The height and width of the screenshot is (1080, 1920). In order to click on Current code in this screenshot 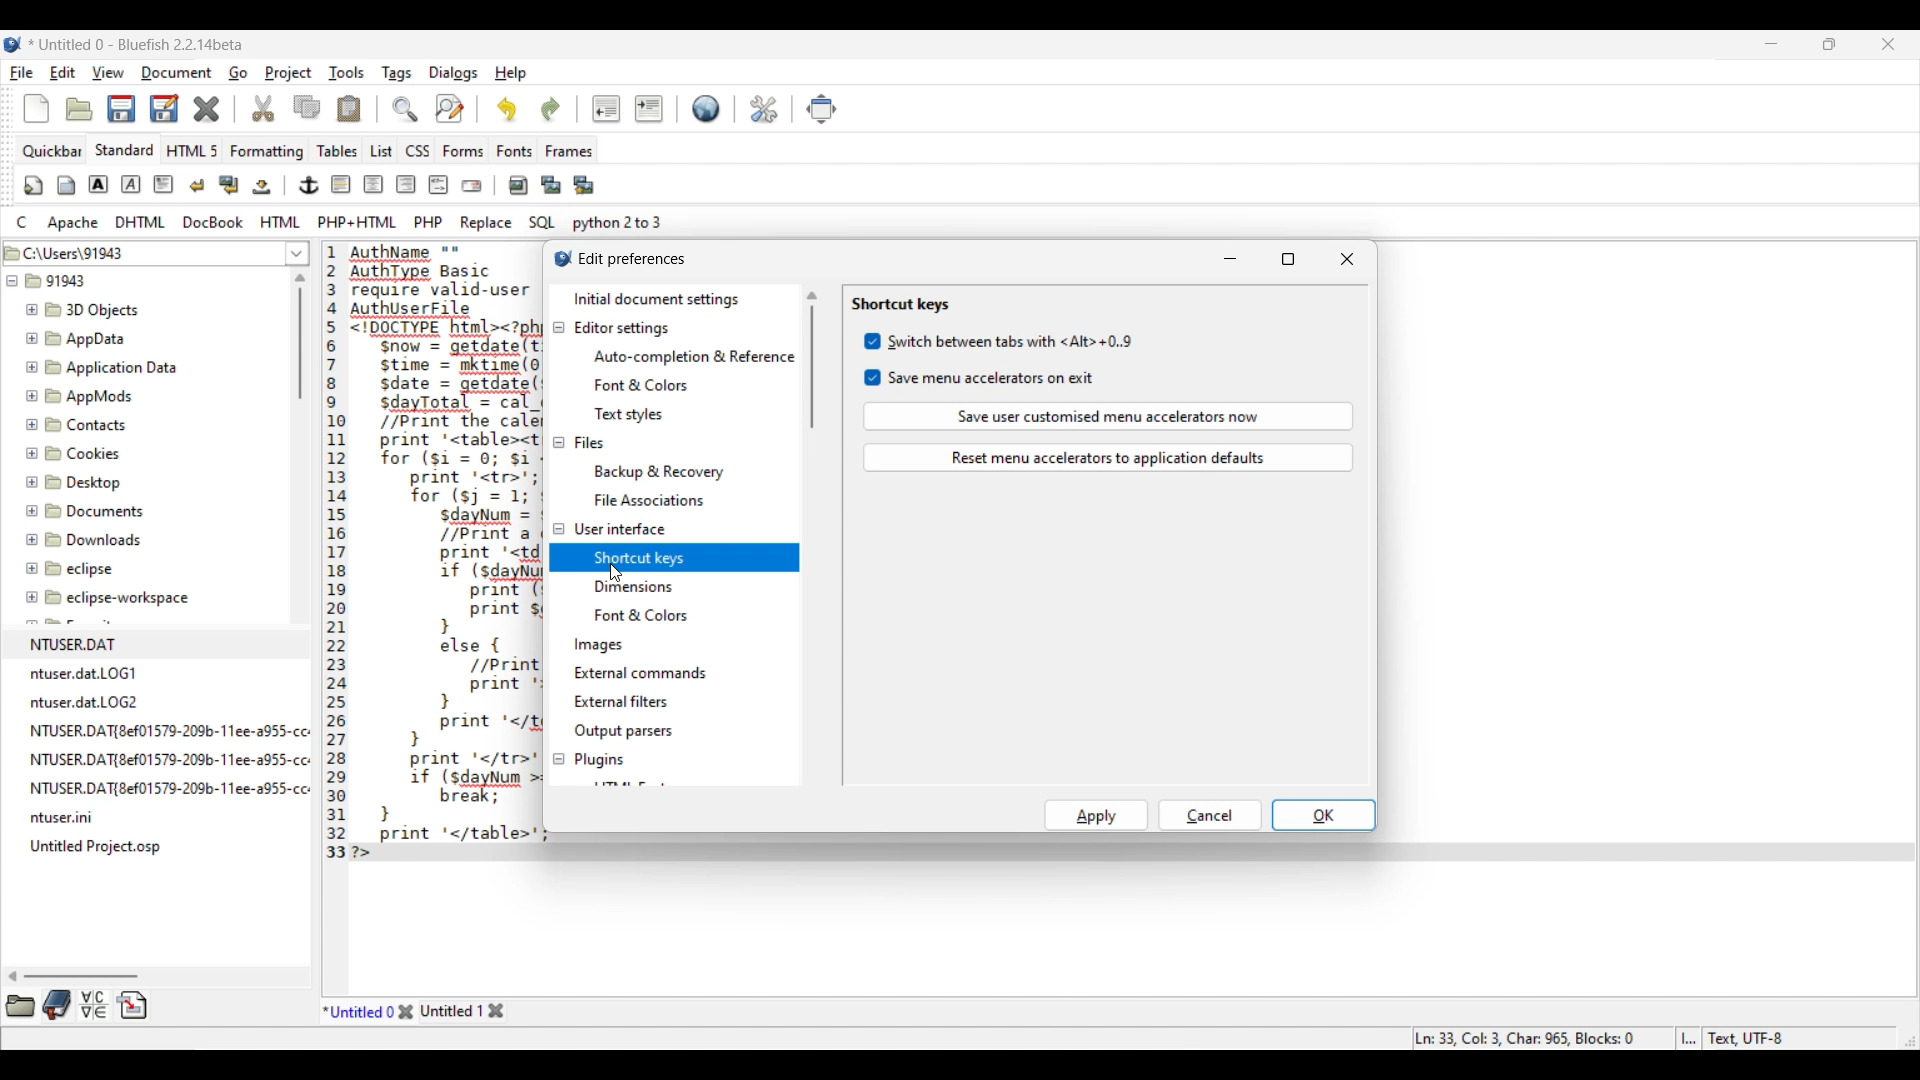, I will do `click(429, 554)`.